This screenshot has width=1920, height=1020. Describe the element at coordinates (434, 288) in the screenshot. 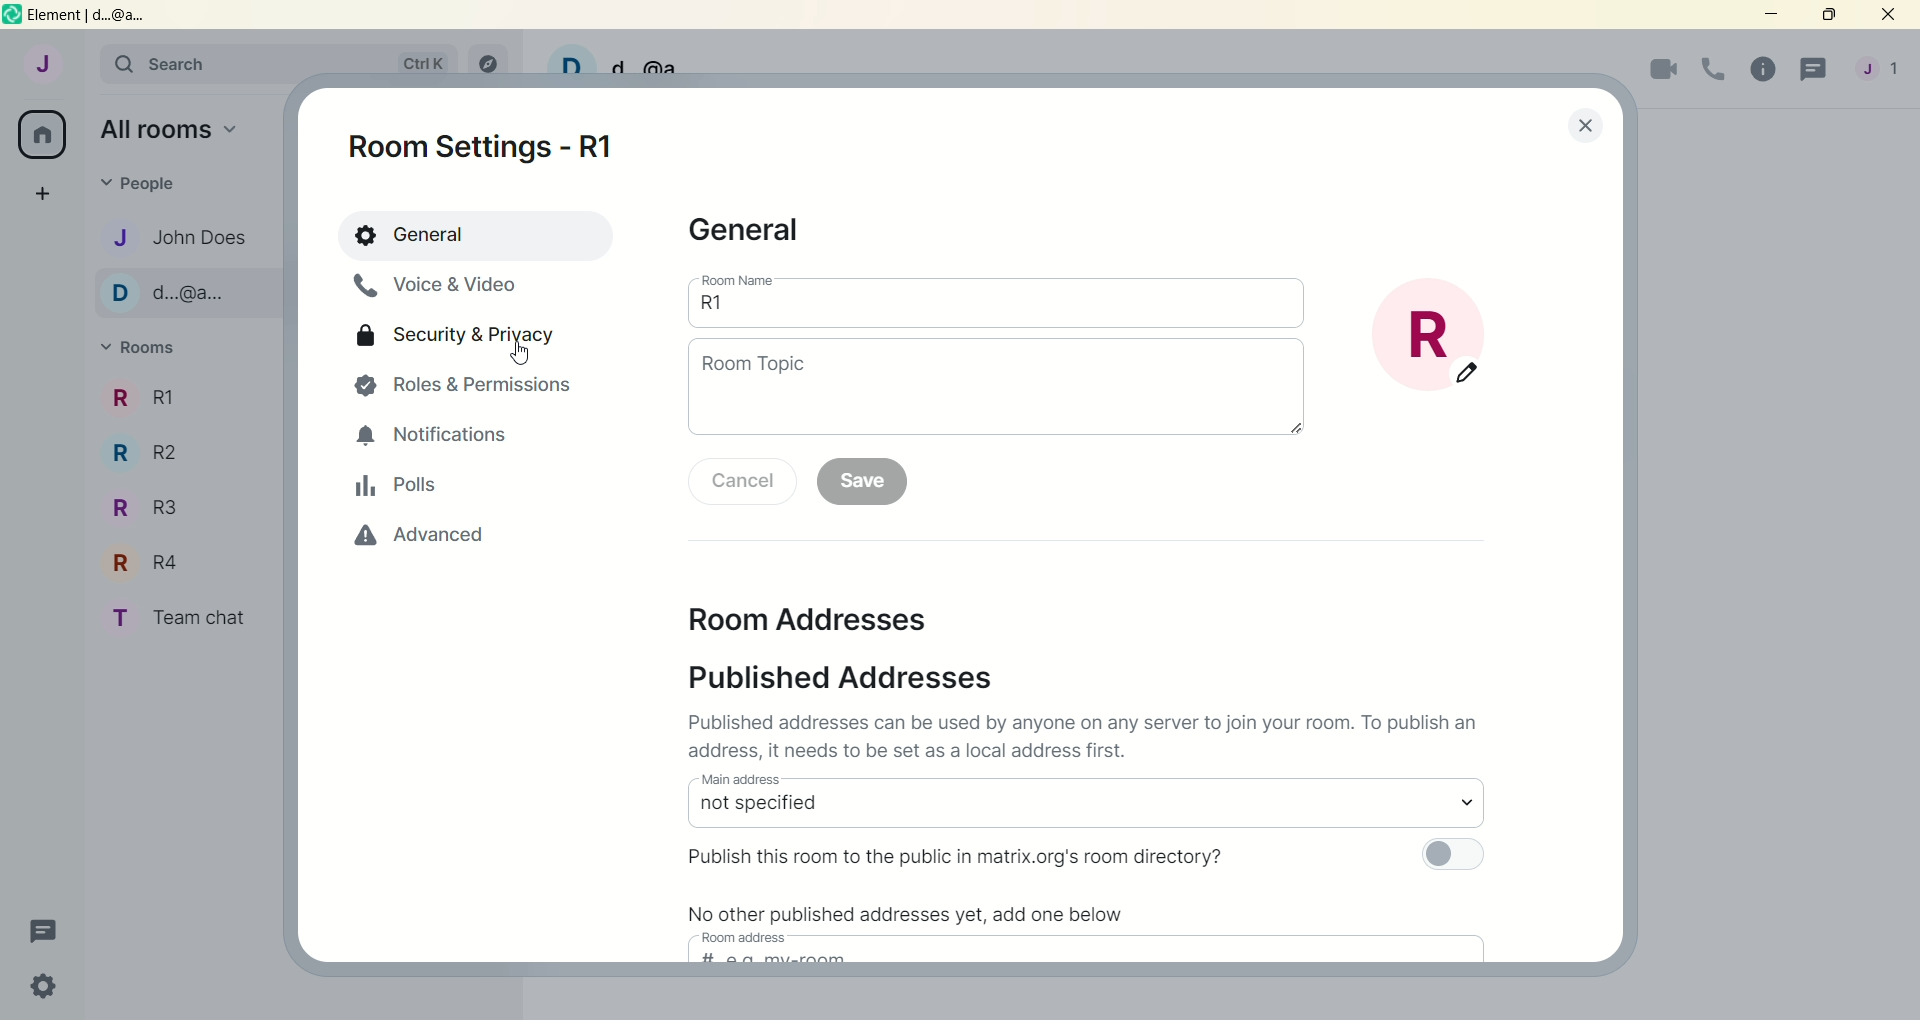

I see `voice and video call` at that location.